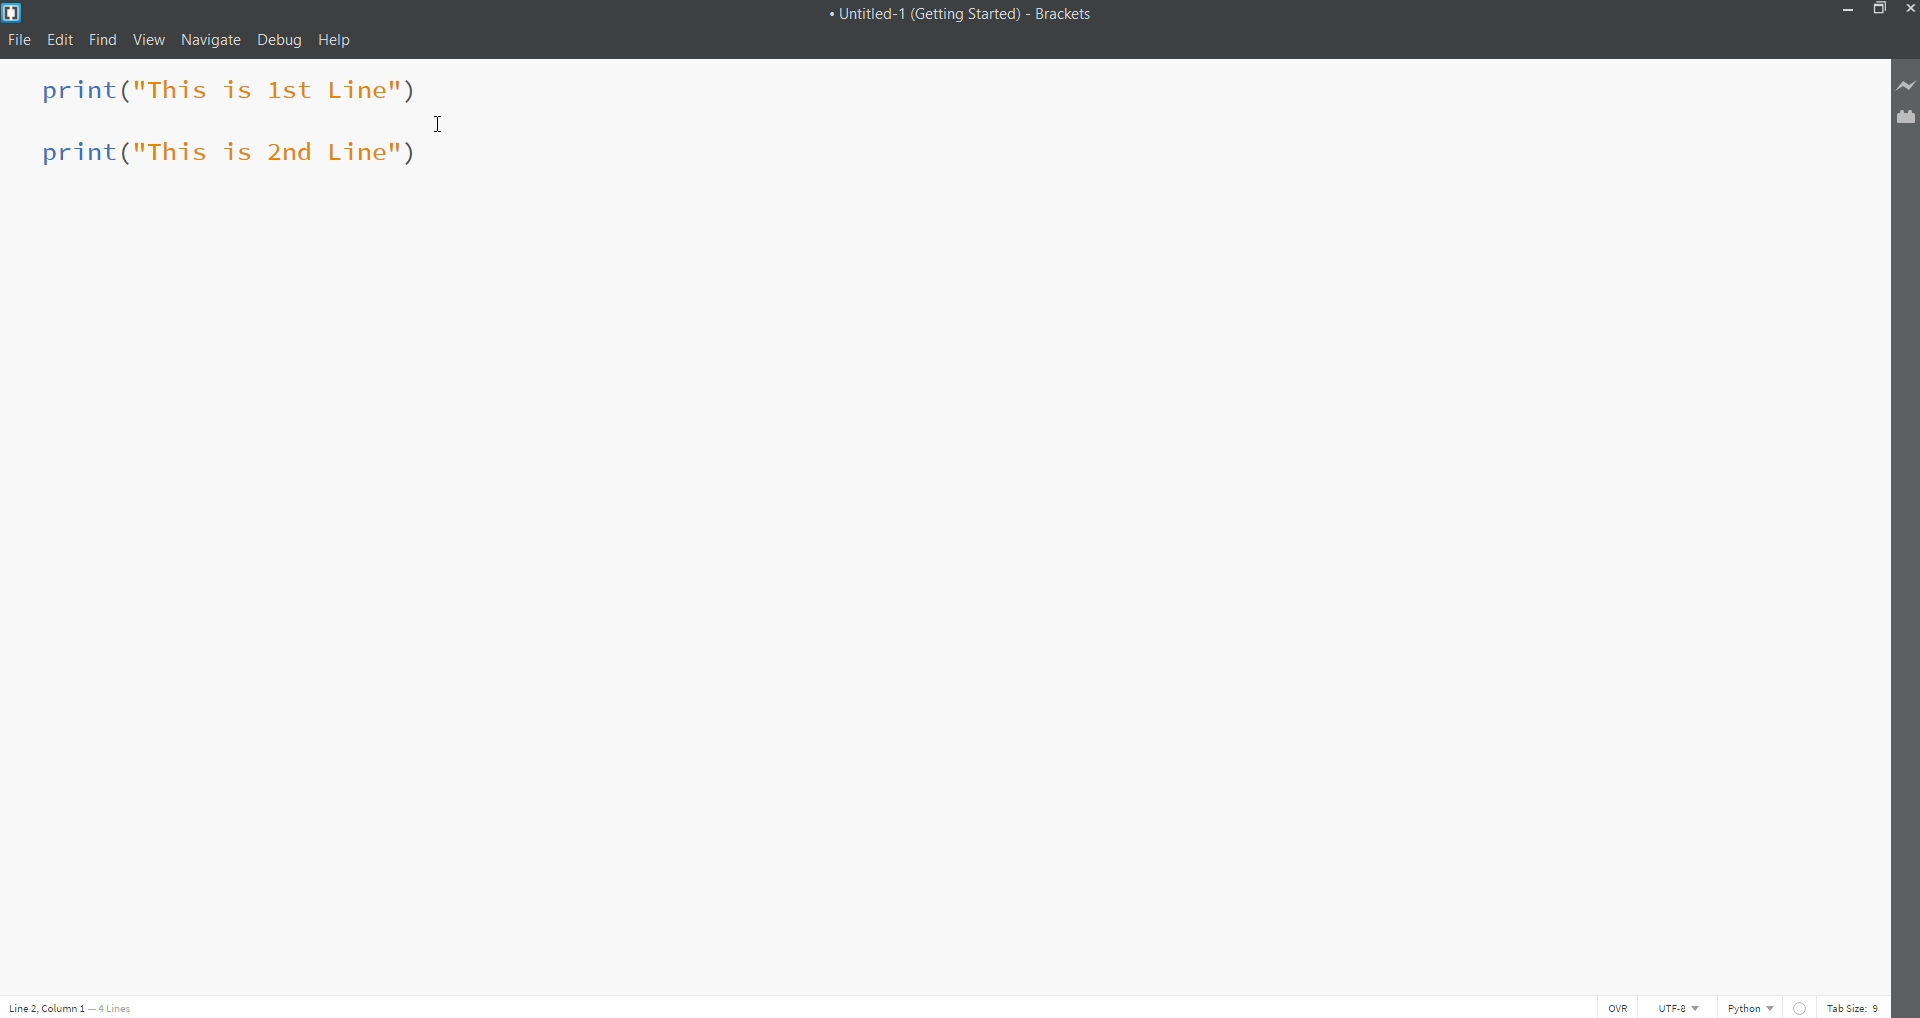 This screenshot has width=1920, height=1018. Describe the element at coordinates (1798, 1006) in the screenshot. I see `Linting is disabled` at that location.